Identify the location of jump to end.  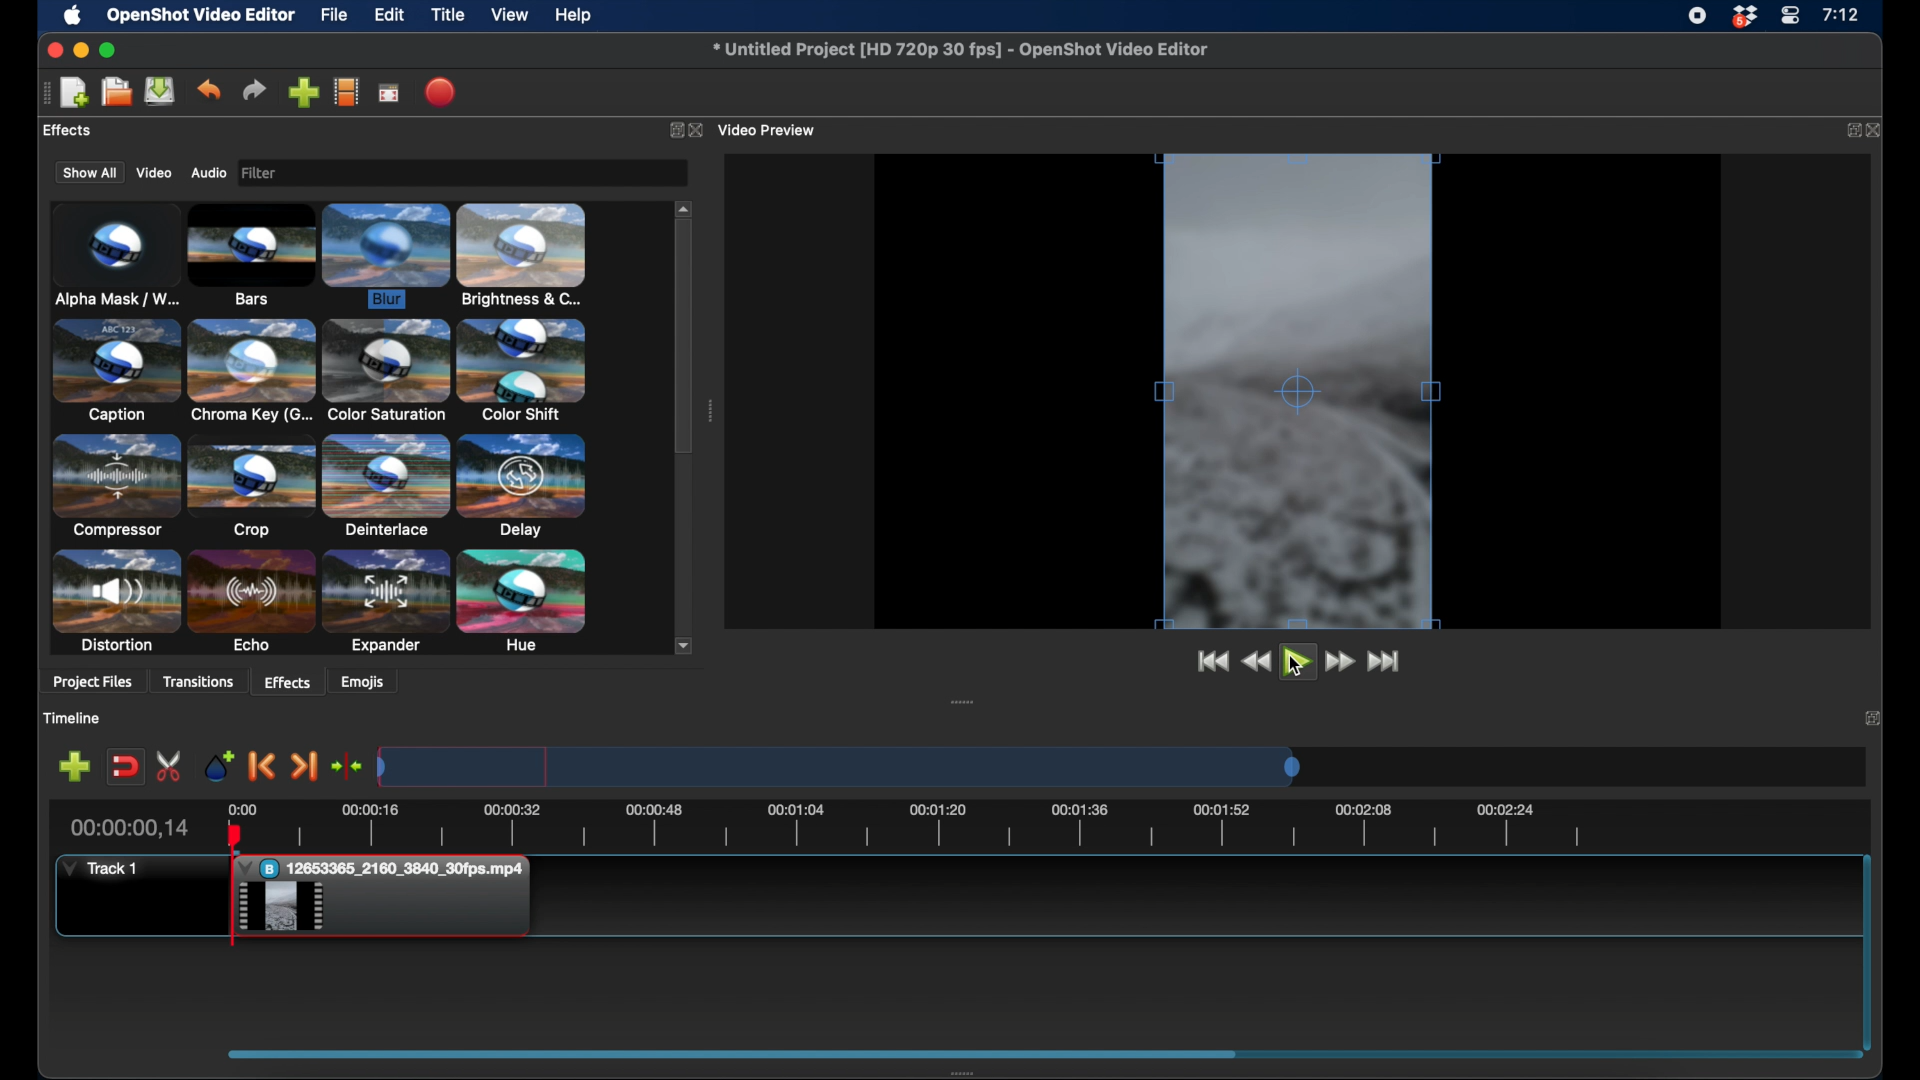
(1387, 662).